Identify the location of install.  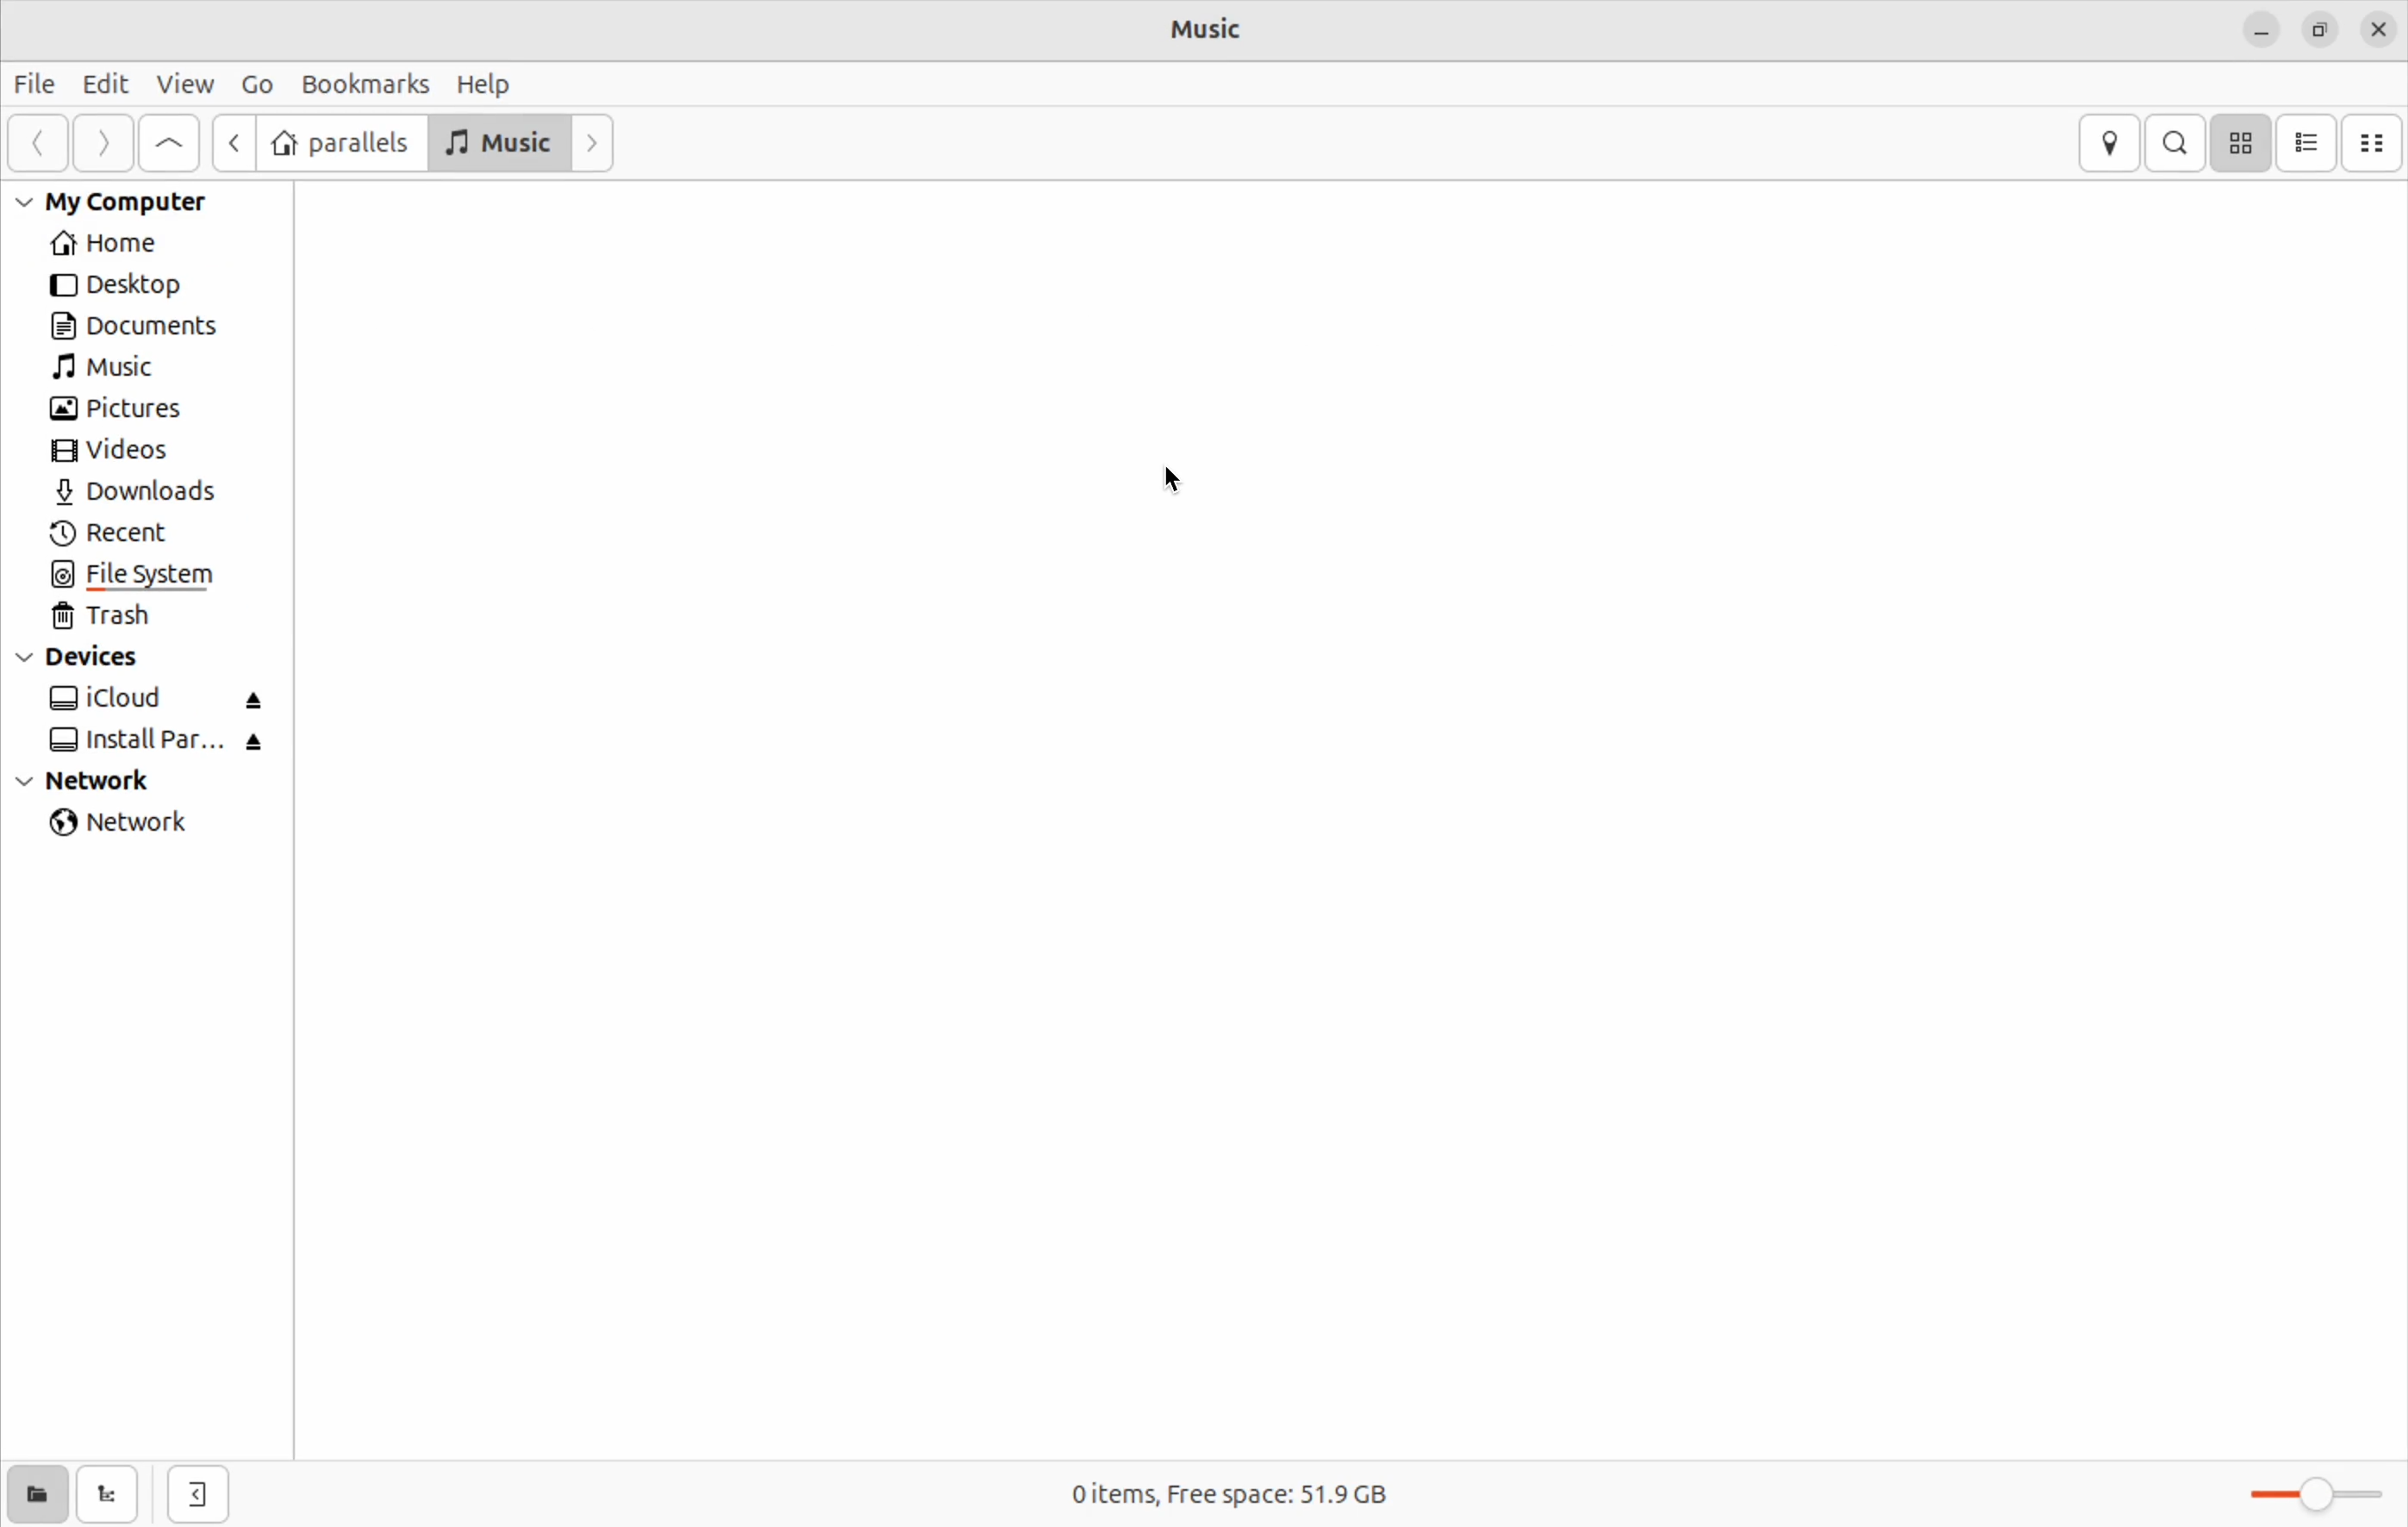
(153, 743).